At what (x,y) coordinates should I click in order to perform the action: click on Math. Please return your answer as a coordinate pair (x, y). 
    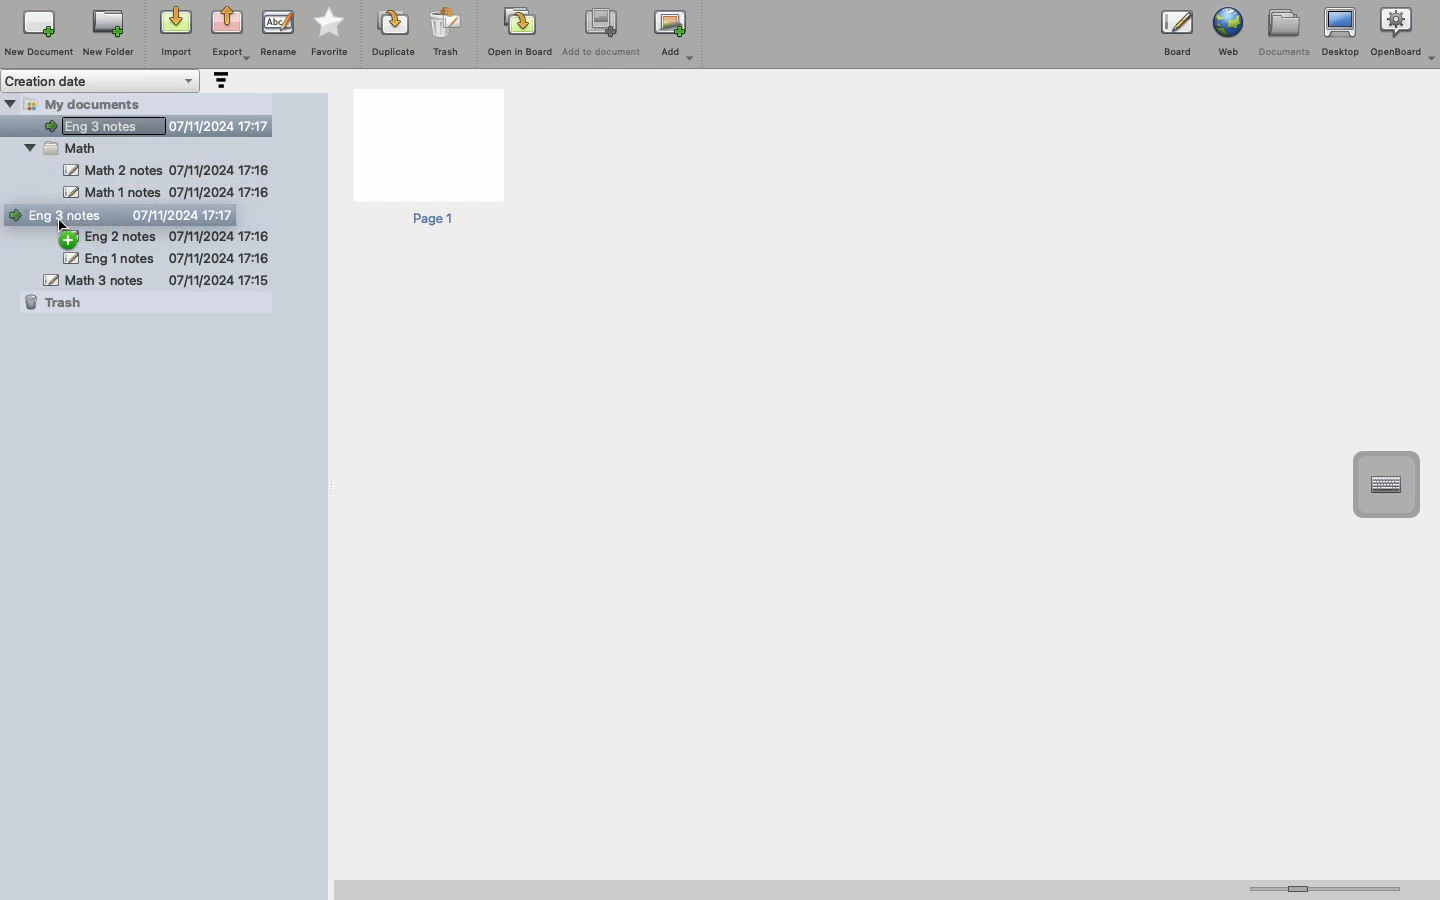
    Looking at the image, I should click on (73, 148).